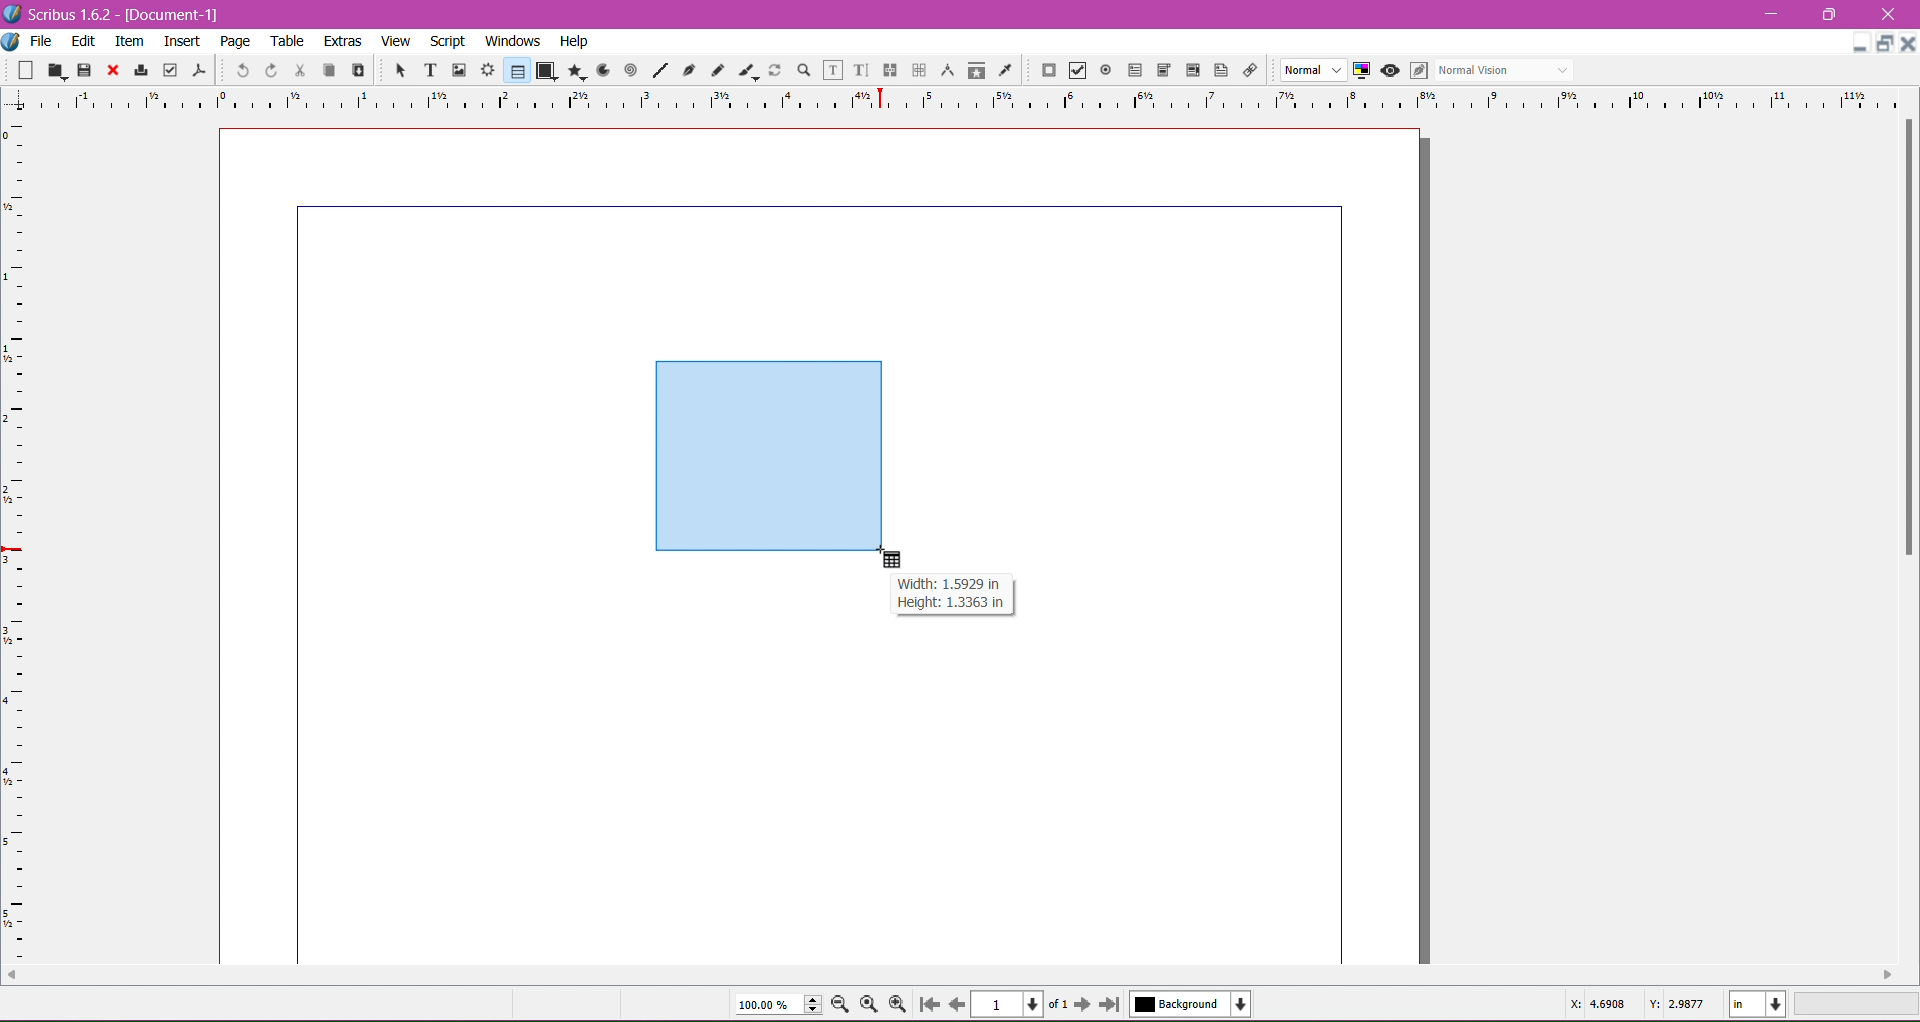 The height and width of the screenshot is (1022, 1920). What do you see at coordinates (456, 69) in the screenshot?
I see `Image Frame` at bounding box center [456, 69].